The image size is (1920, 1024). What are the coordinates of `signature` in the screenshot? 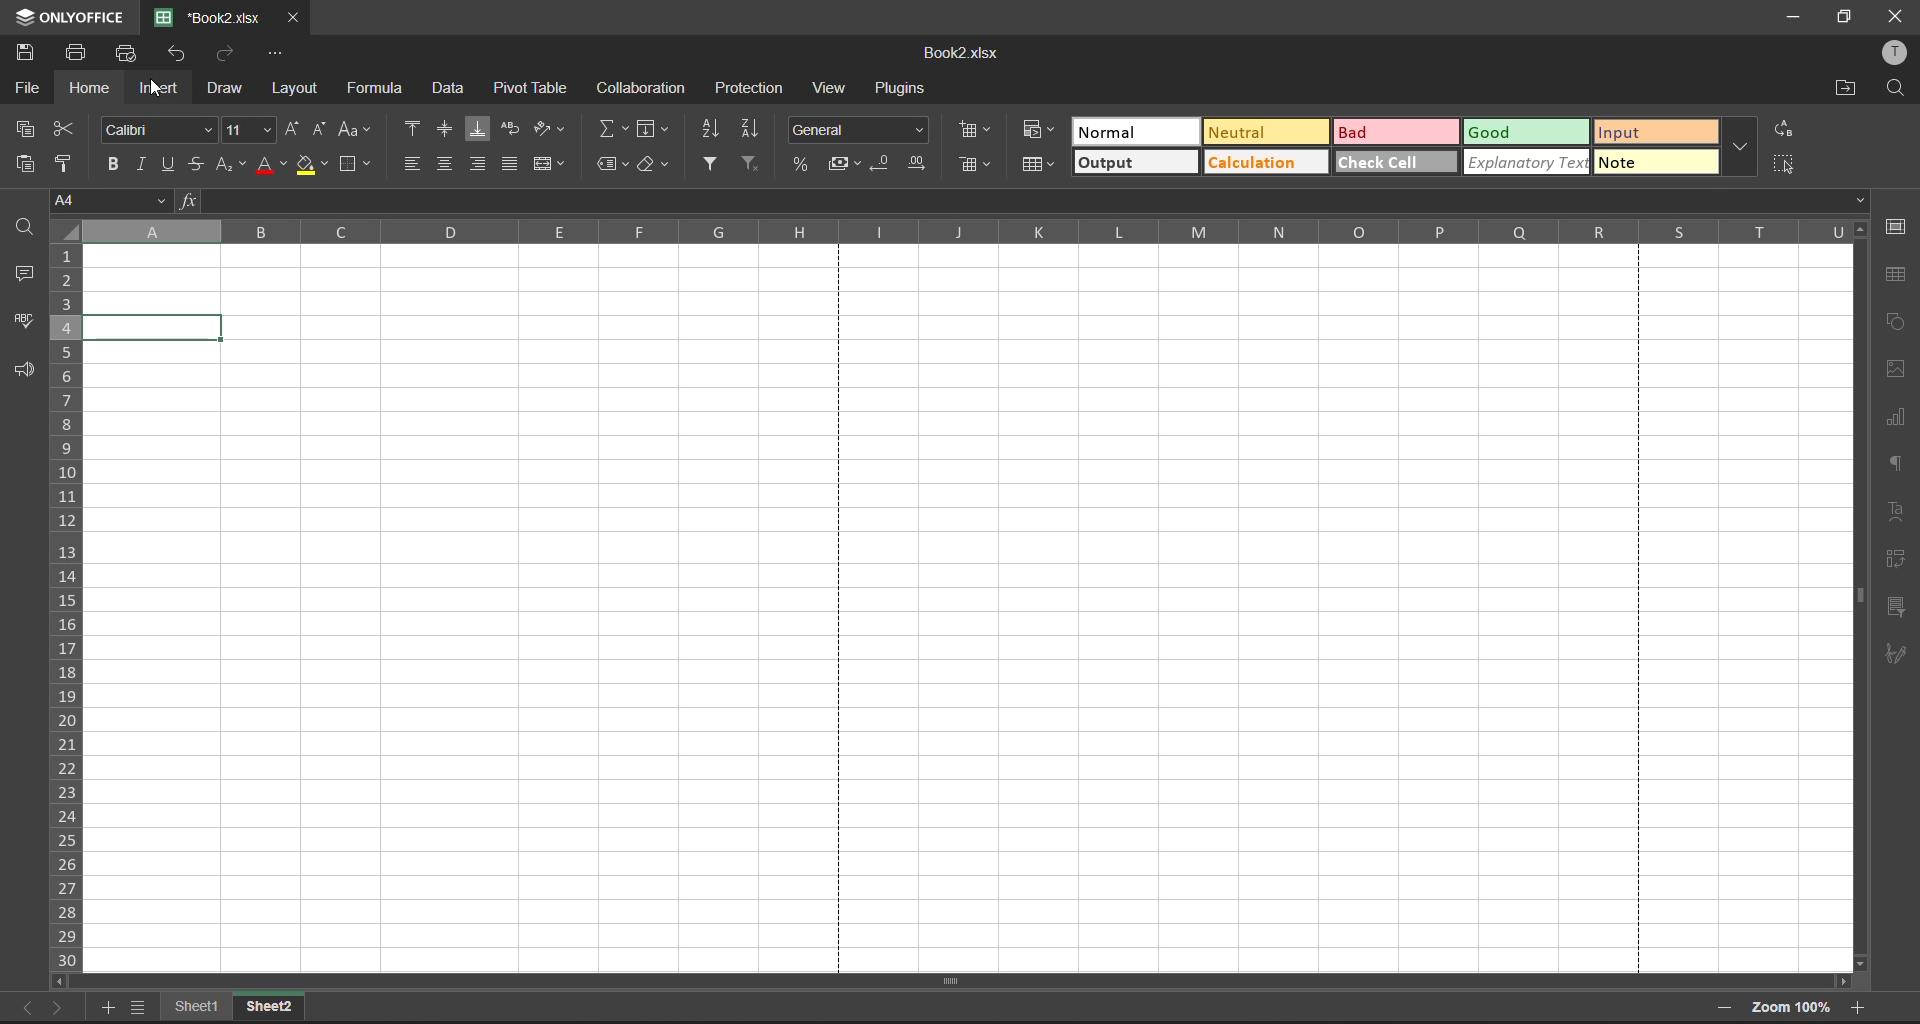 It's located at (1897, 652).